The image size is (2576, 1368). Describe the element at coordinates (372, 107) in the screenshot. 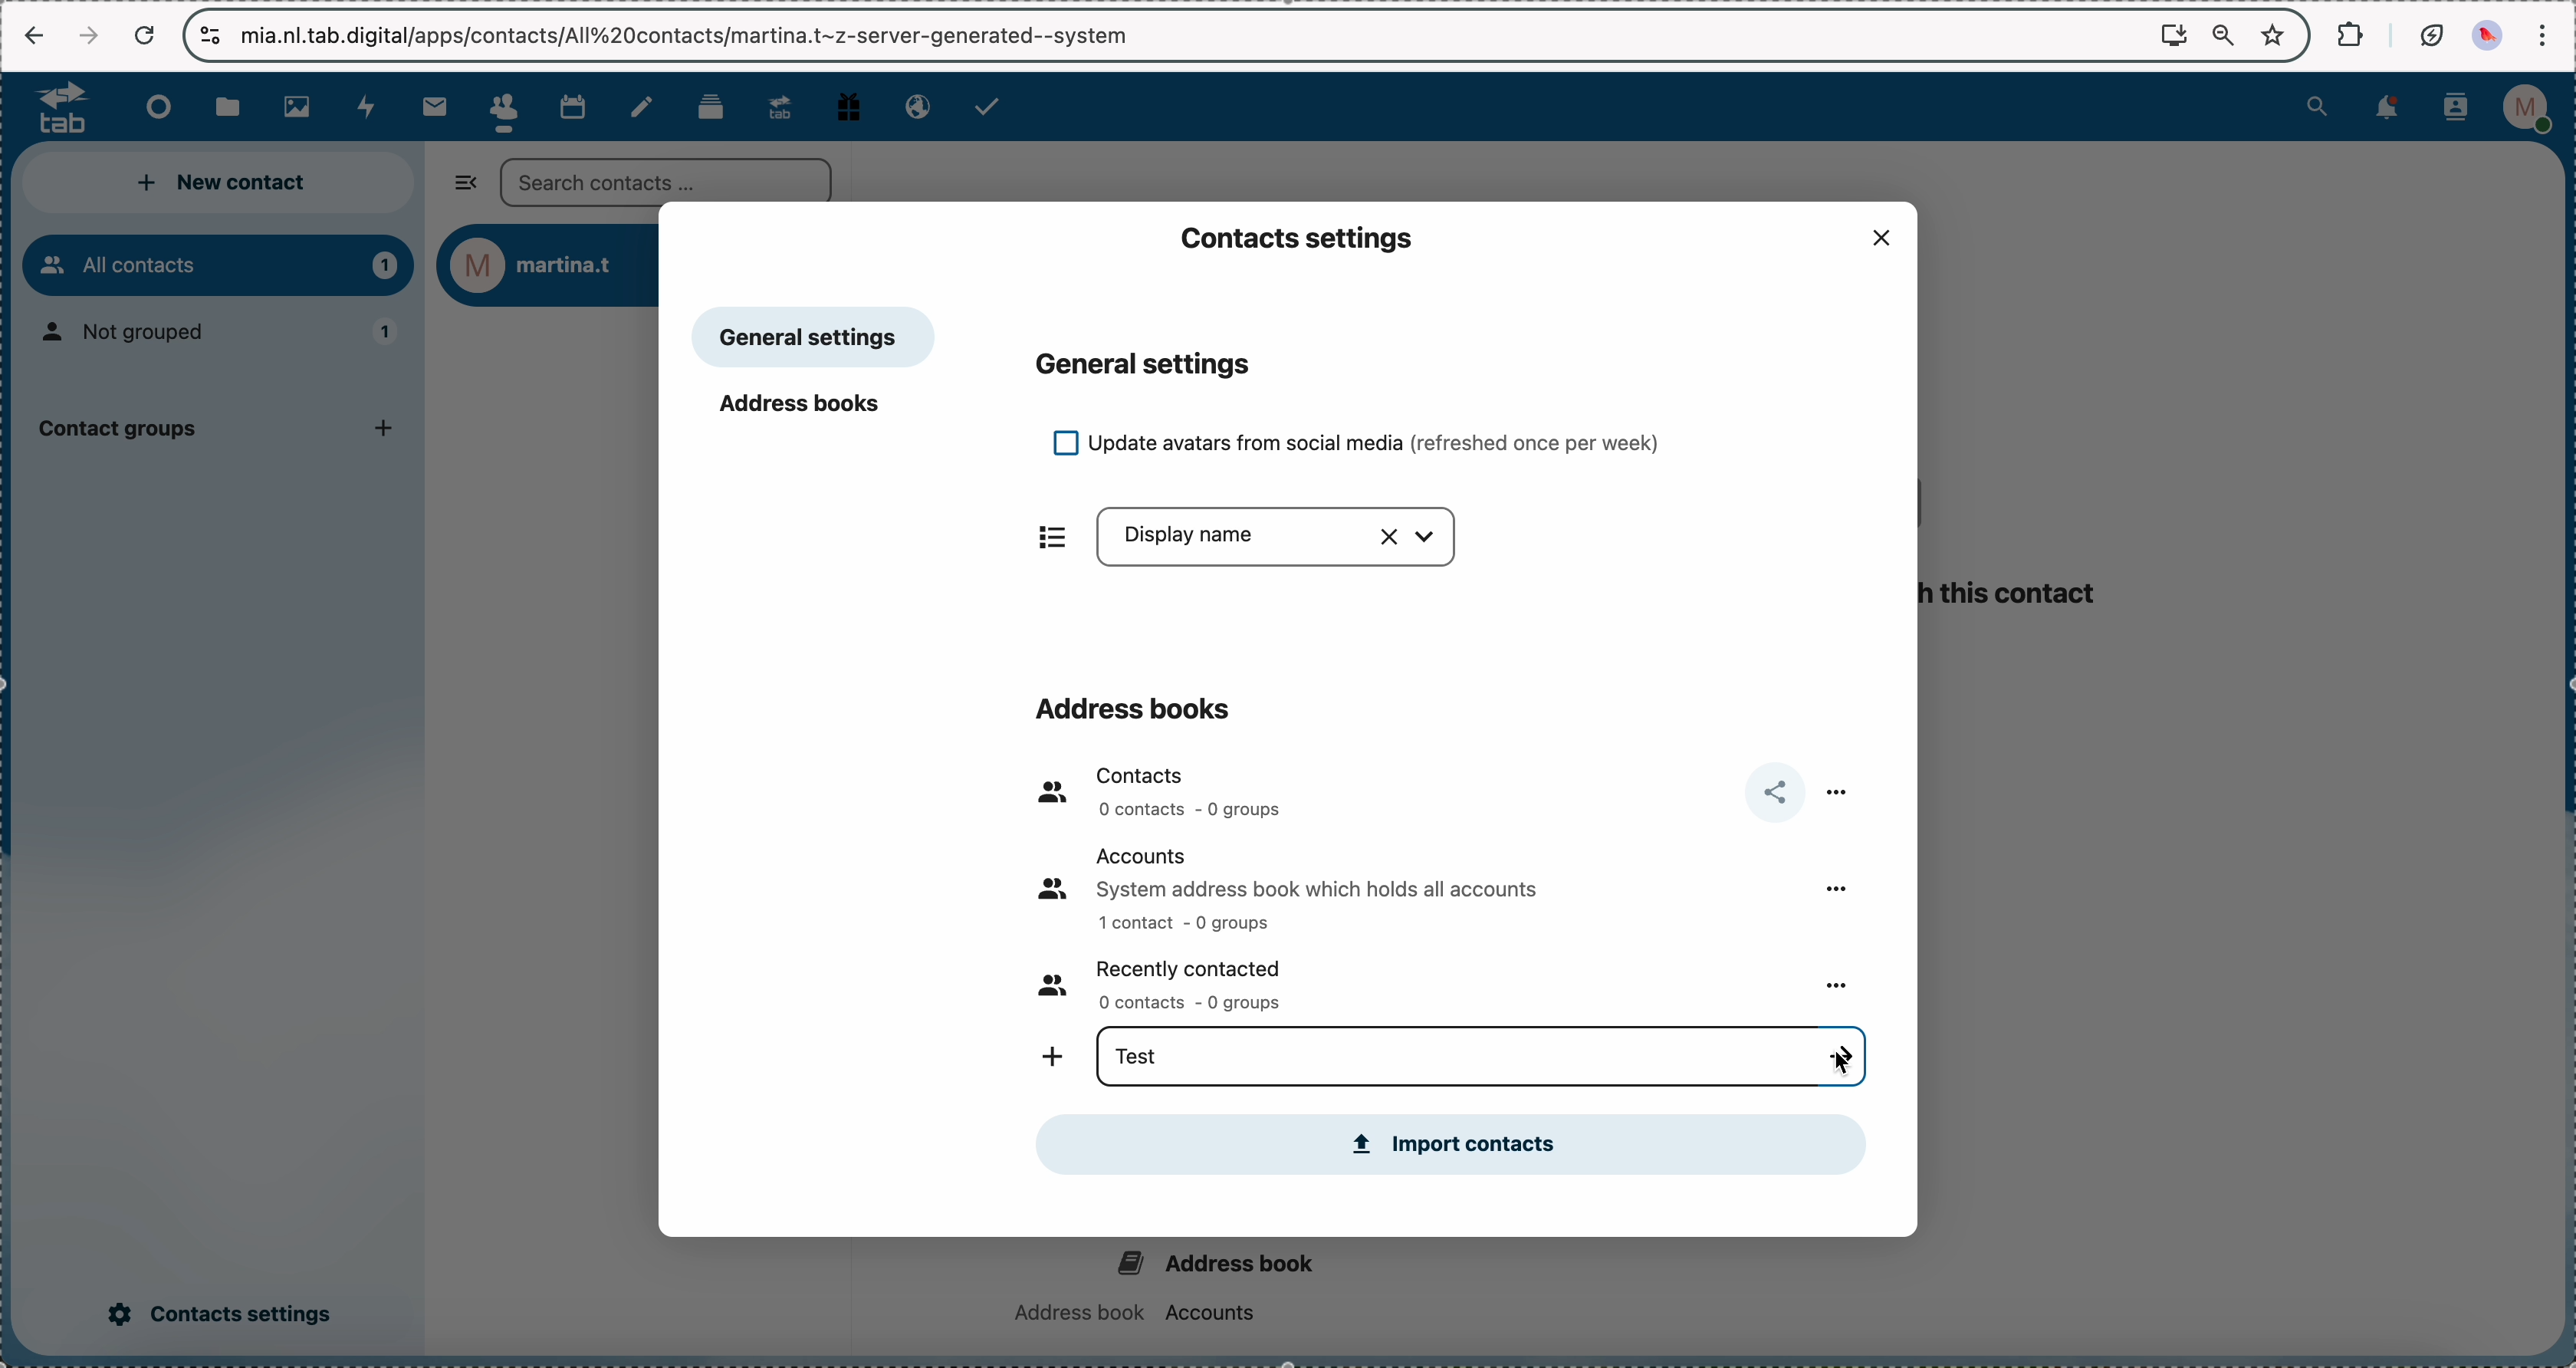

I see `activity` at that location.